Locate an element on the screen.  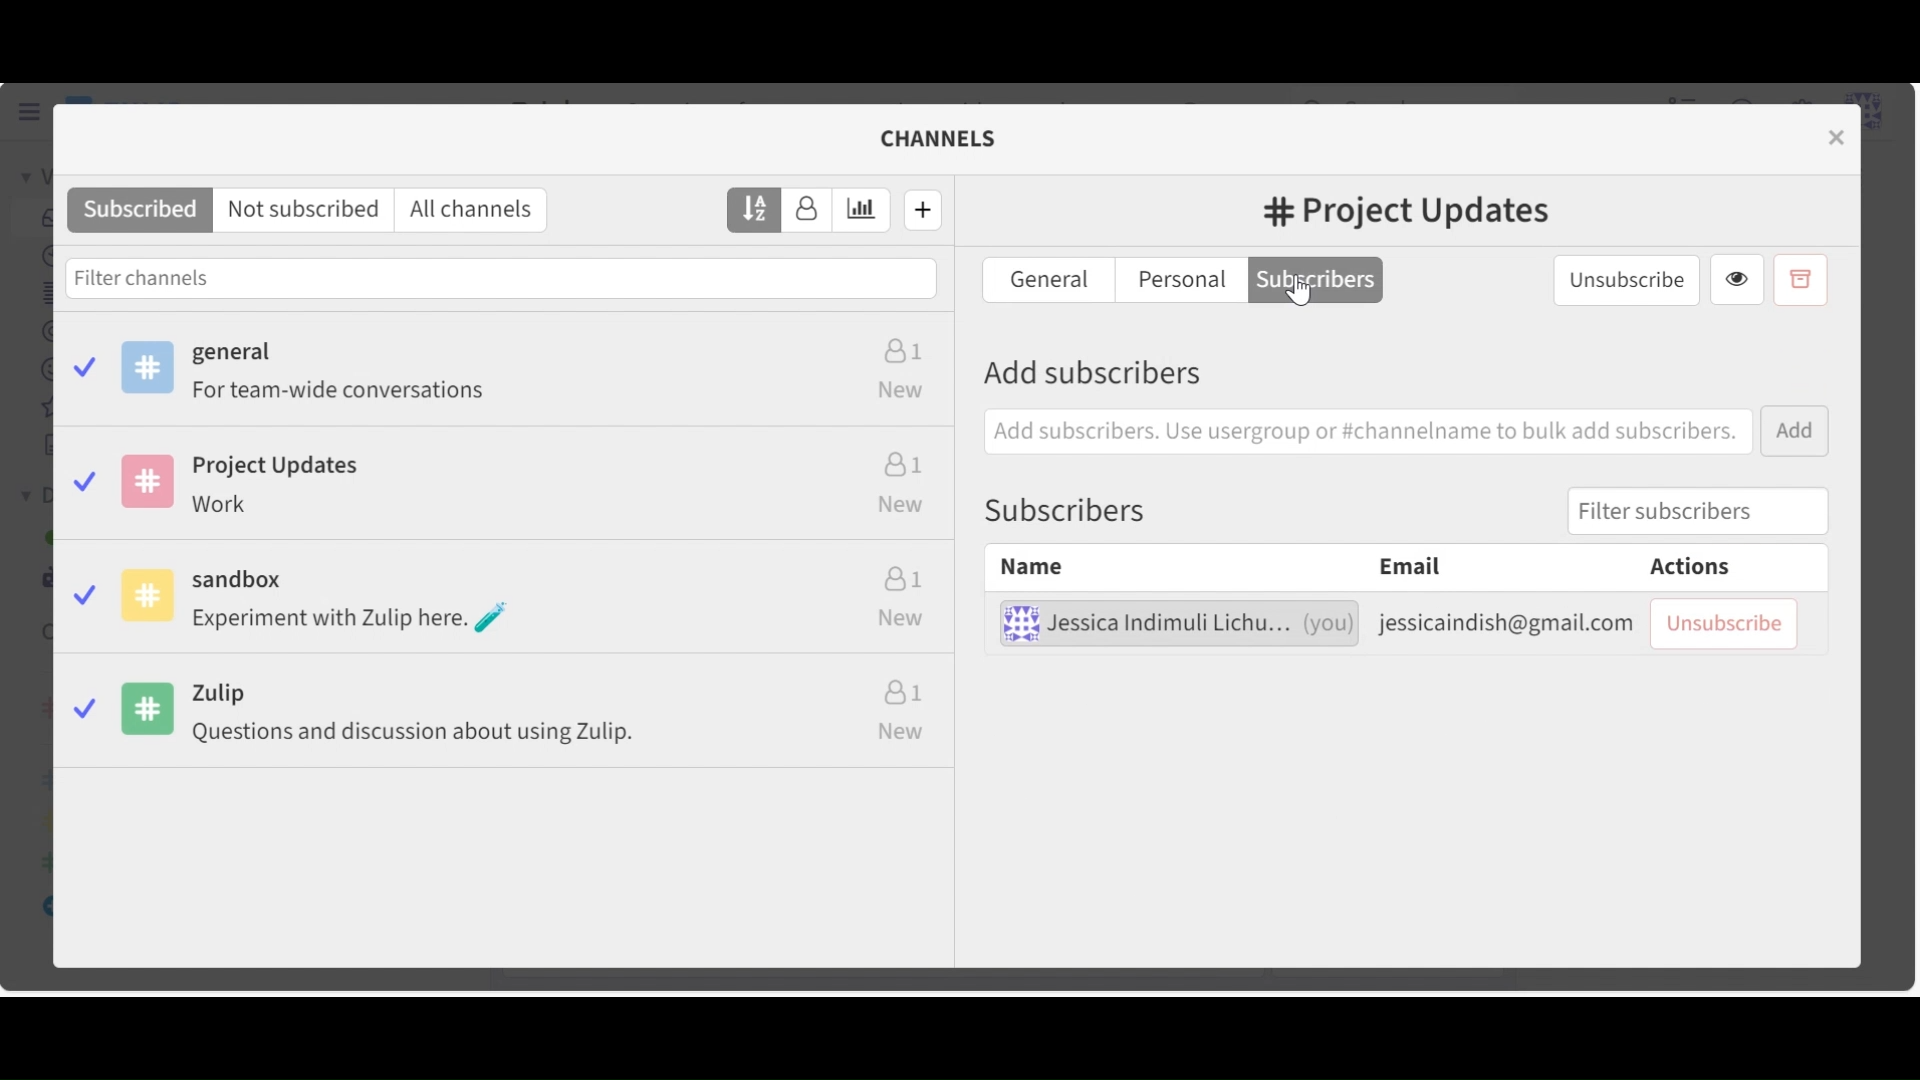
Add subscribers. Use usergroup or #channelname to bulk add subscribers is located at coordinates (1367, 433).